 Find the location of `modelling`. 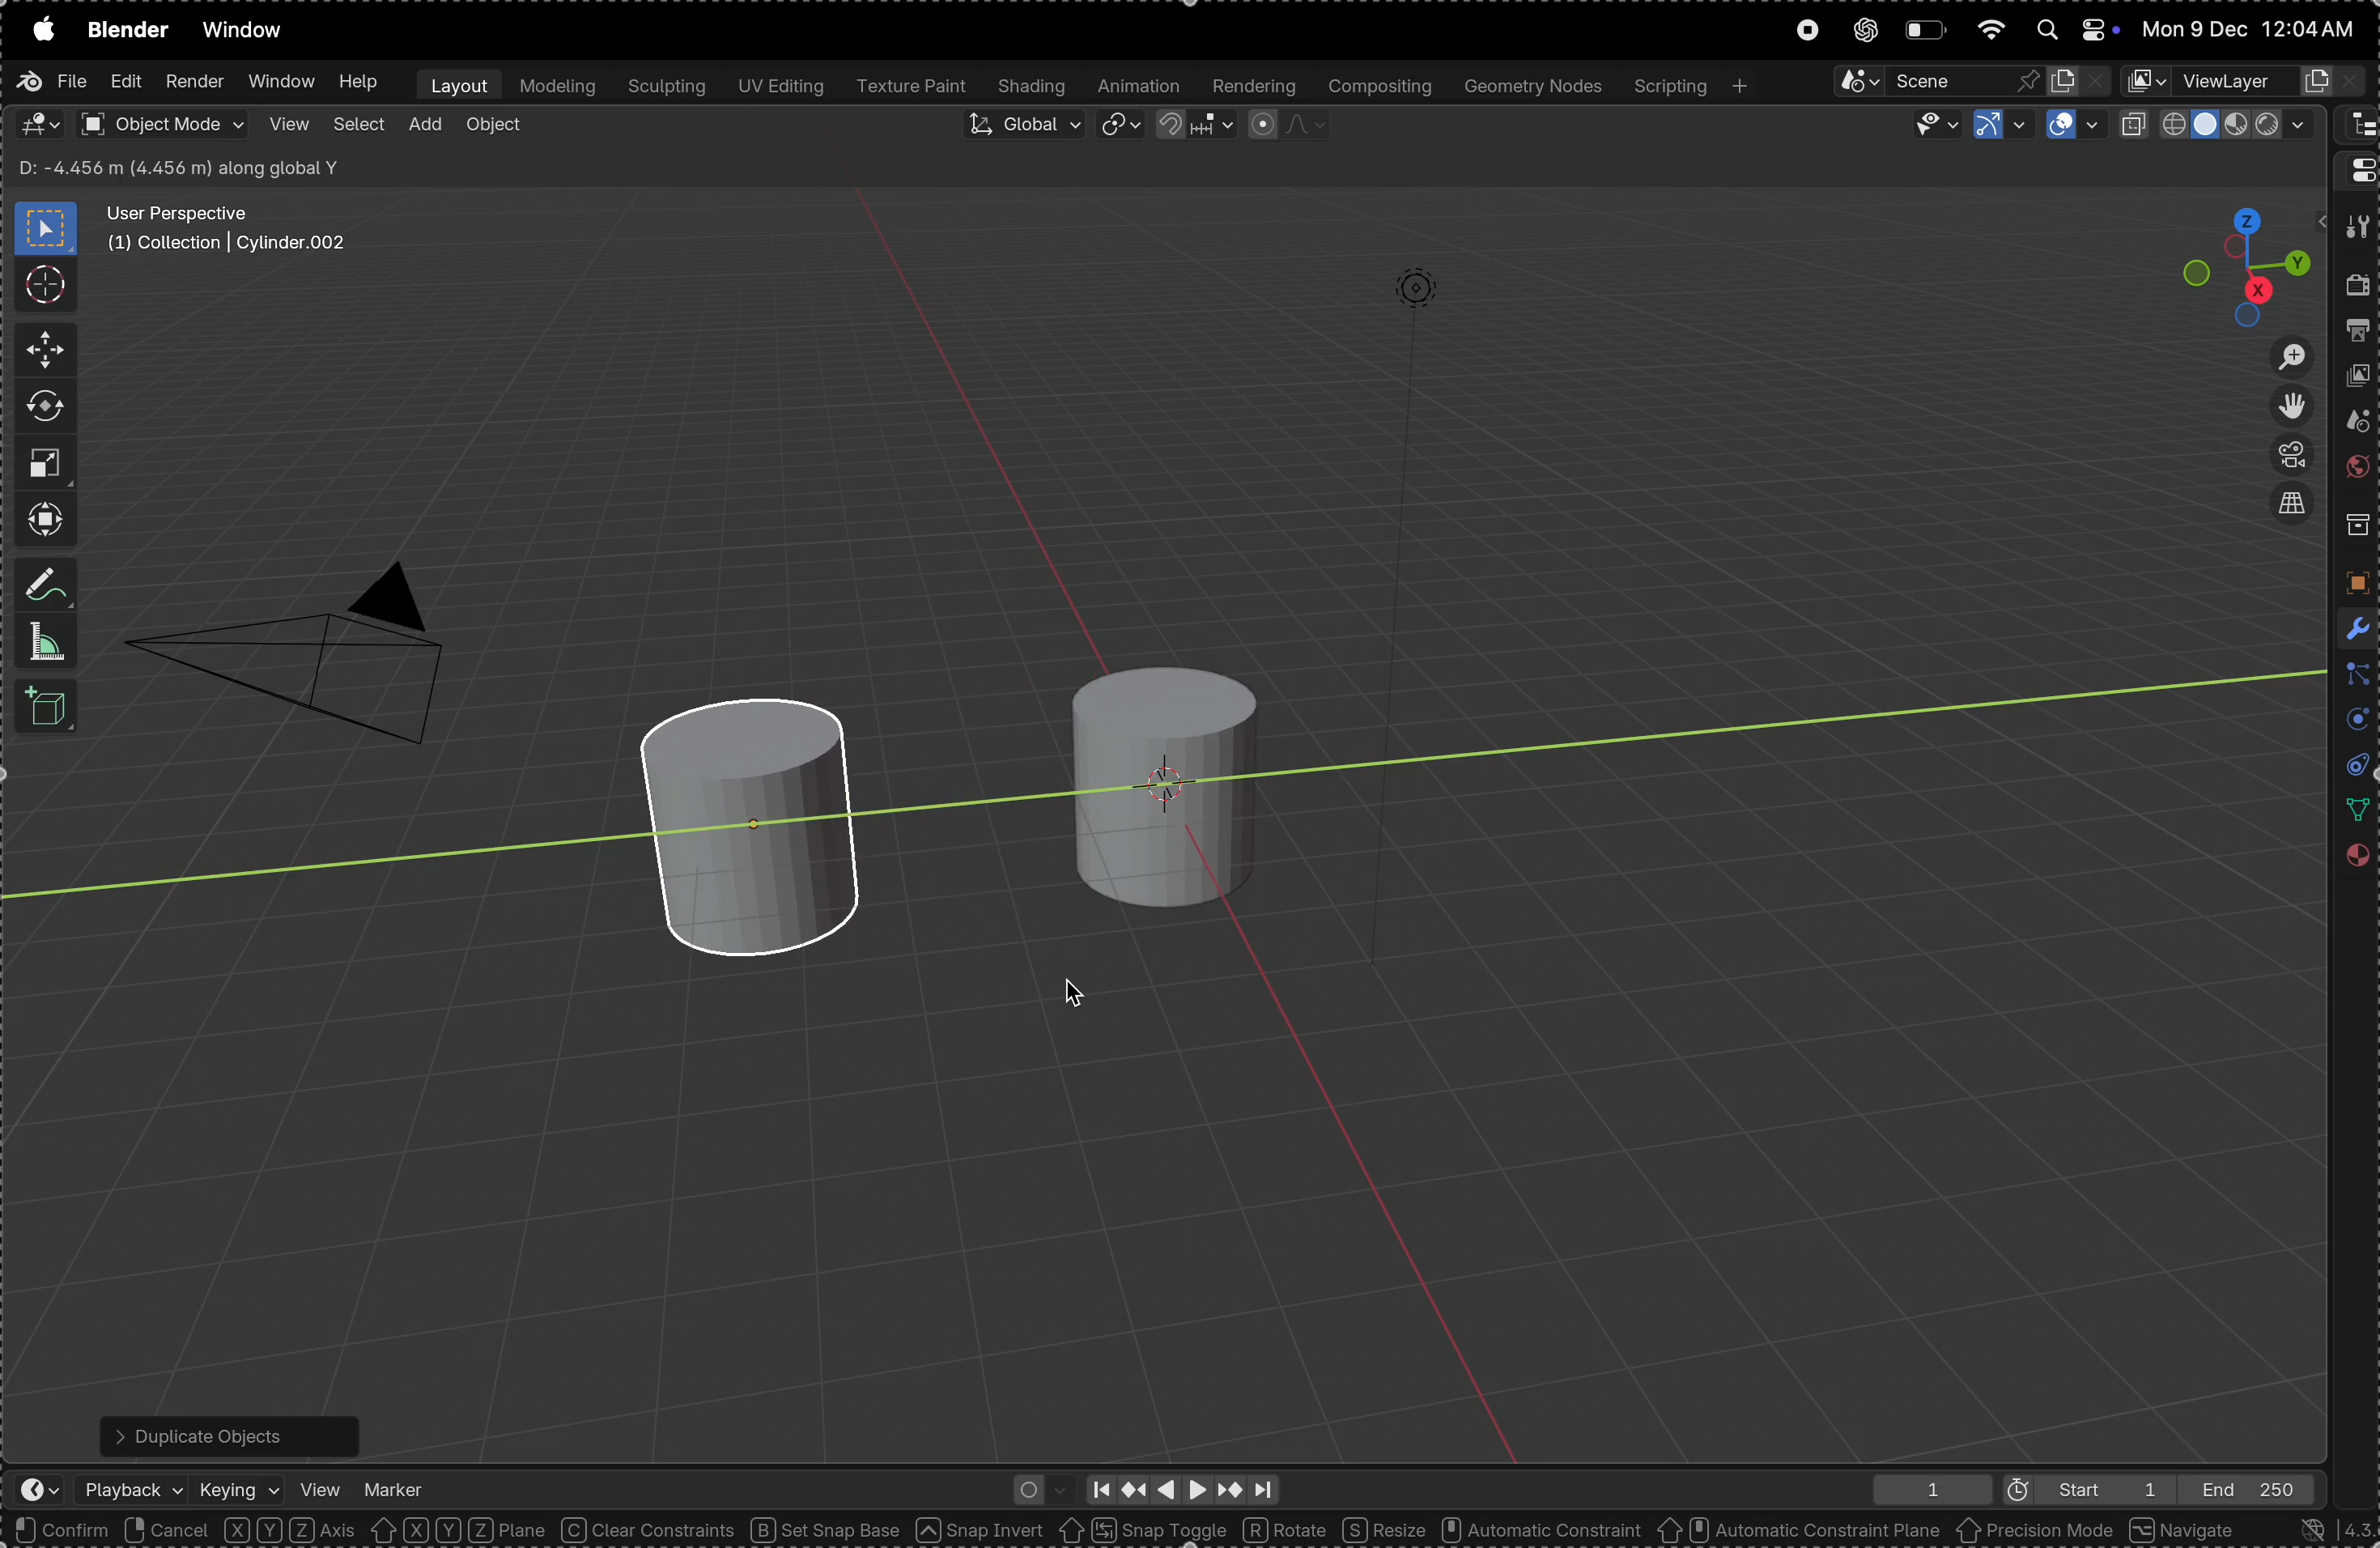

modelling is located at coordinates (557, 85).